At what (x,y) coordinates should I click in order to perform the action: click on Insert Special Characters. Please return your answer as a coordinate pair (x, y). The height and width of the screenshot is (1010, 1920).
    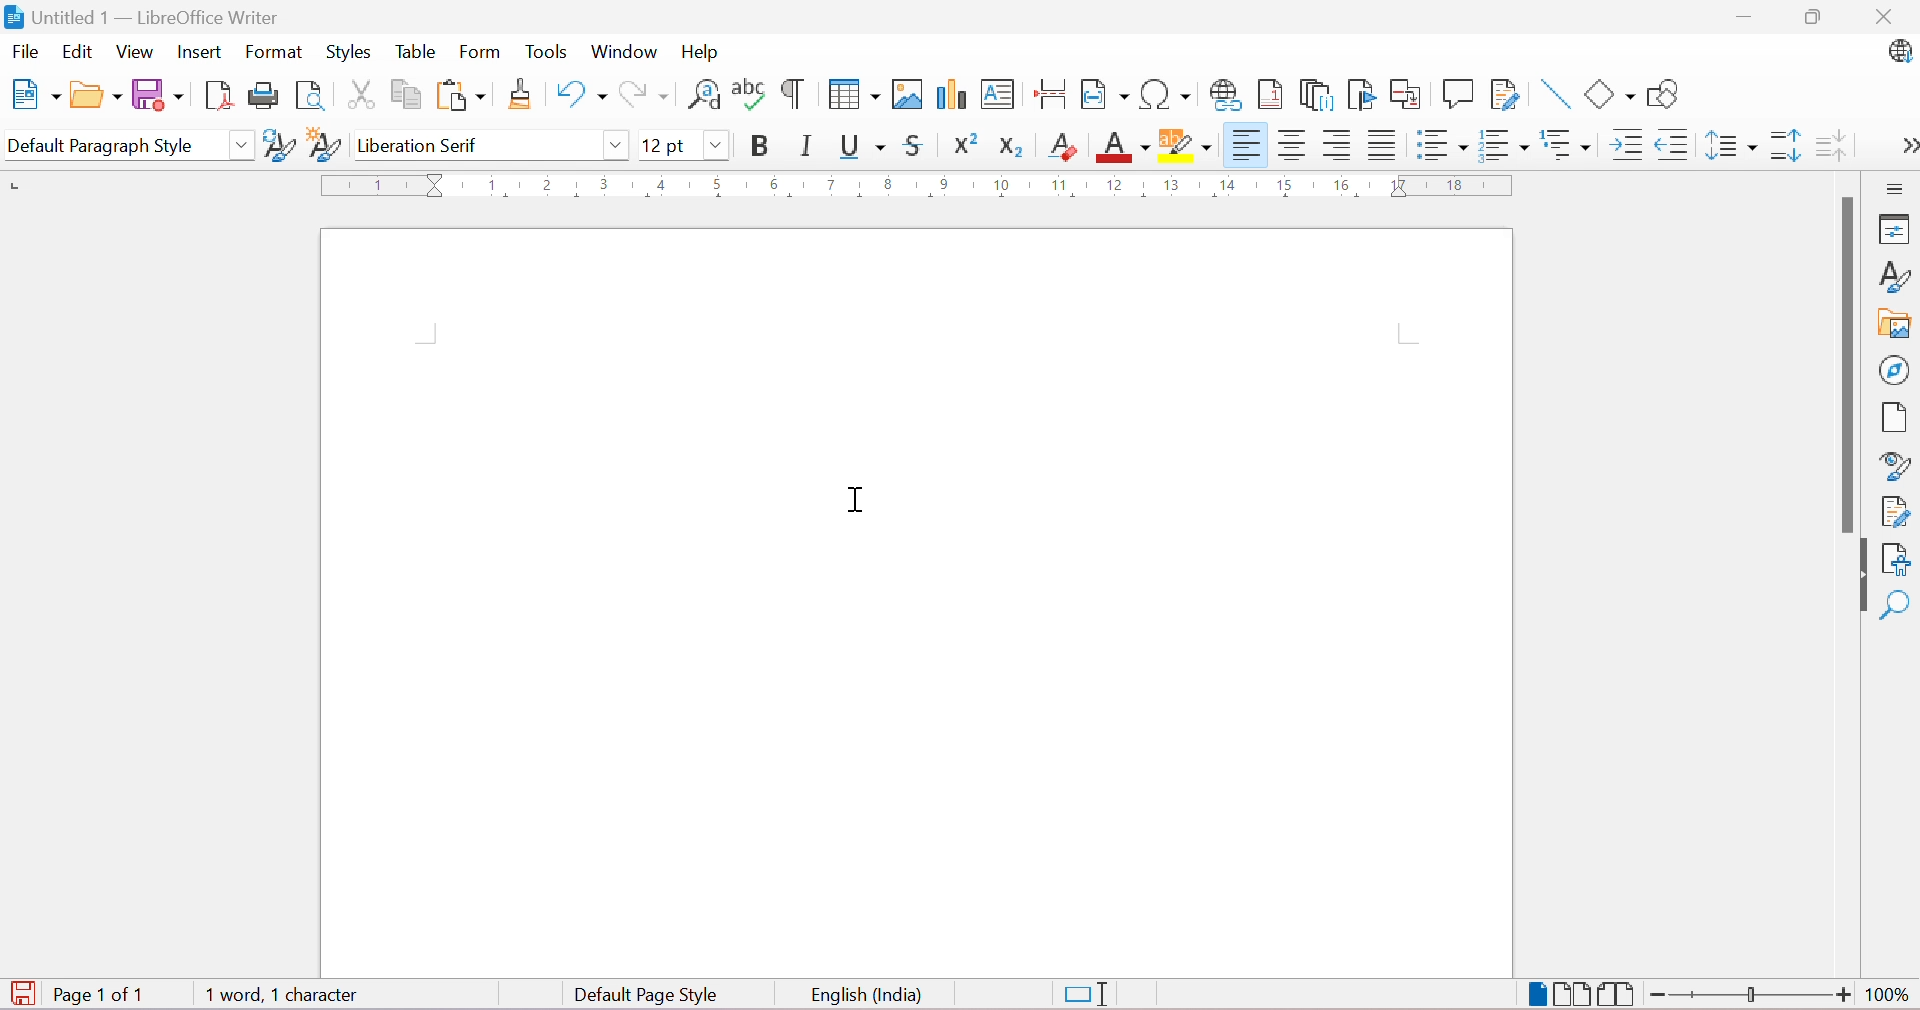
    Looking at the image, I should click on (1166, 95).